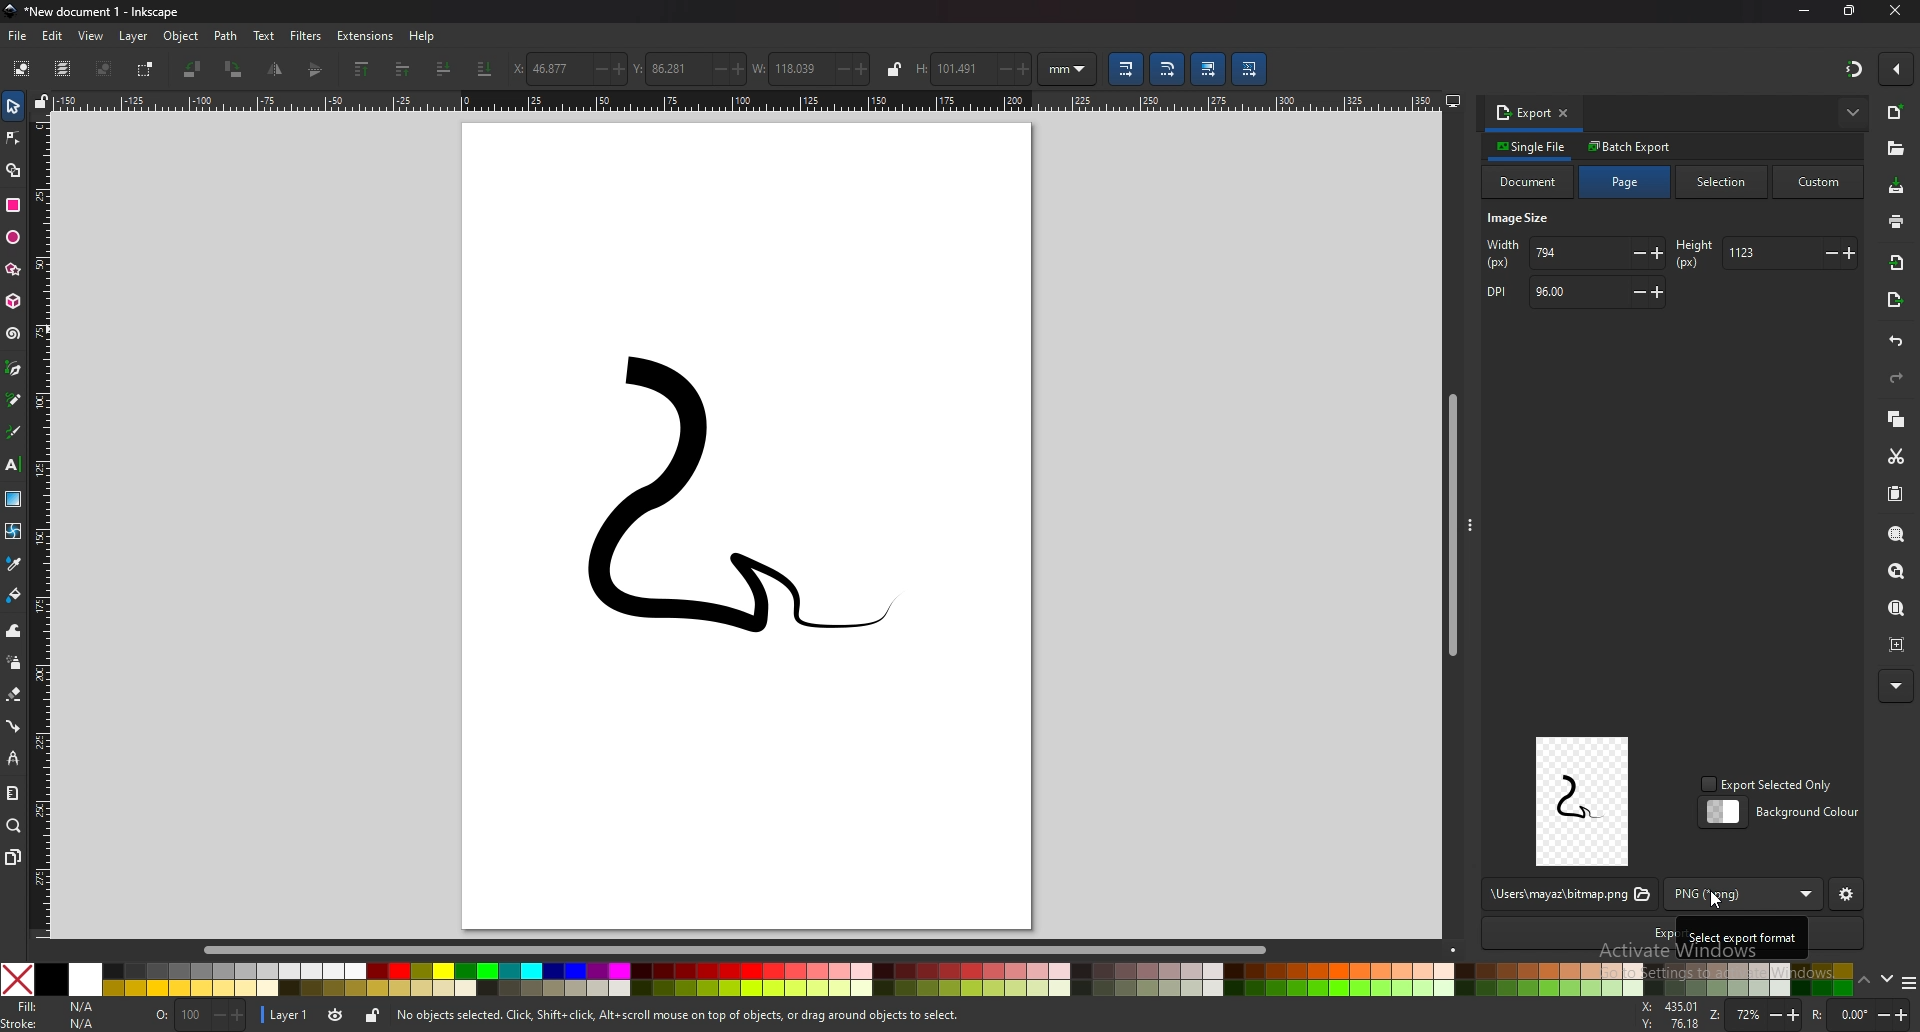  I want to click on more, so click(1894, 686).